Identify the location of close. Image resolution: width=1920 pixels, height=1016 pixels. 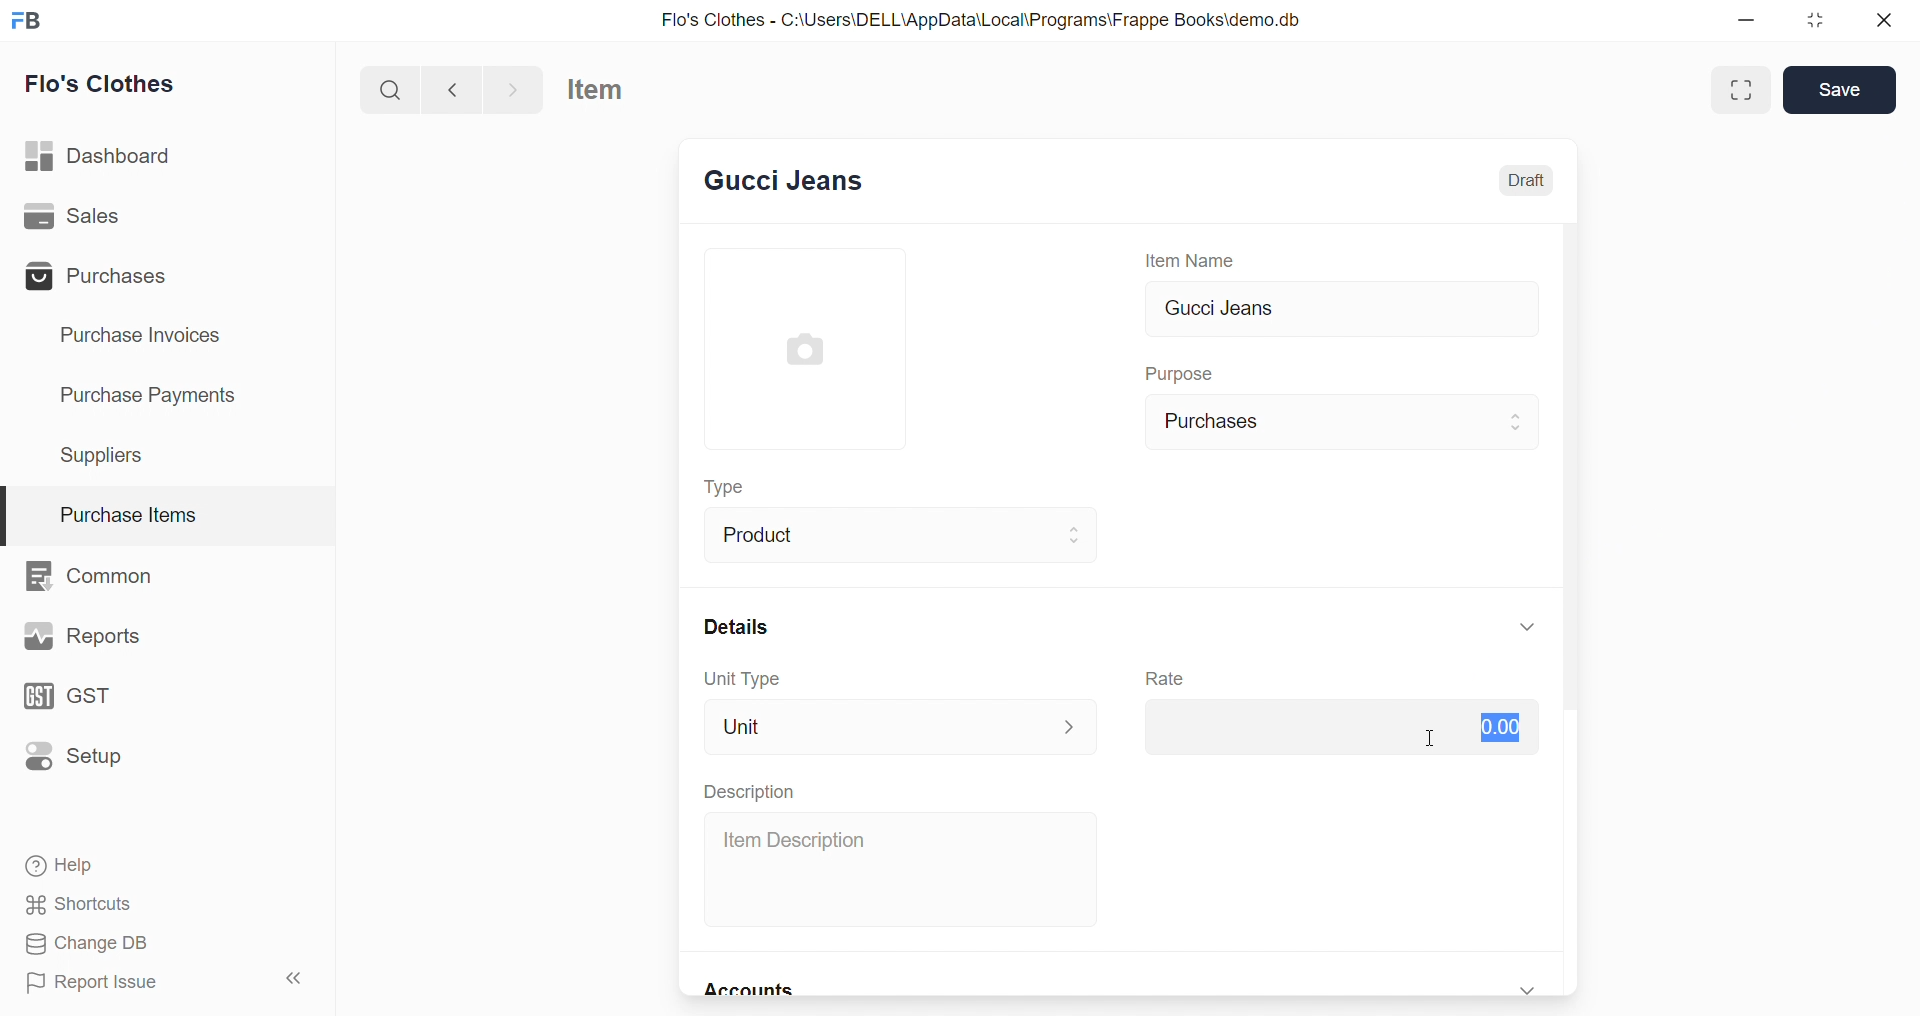
(1877, 20).